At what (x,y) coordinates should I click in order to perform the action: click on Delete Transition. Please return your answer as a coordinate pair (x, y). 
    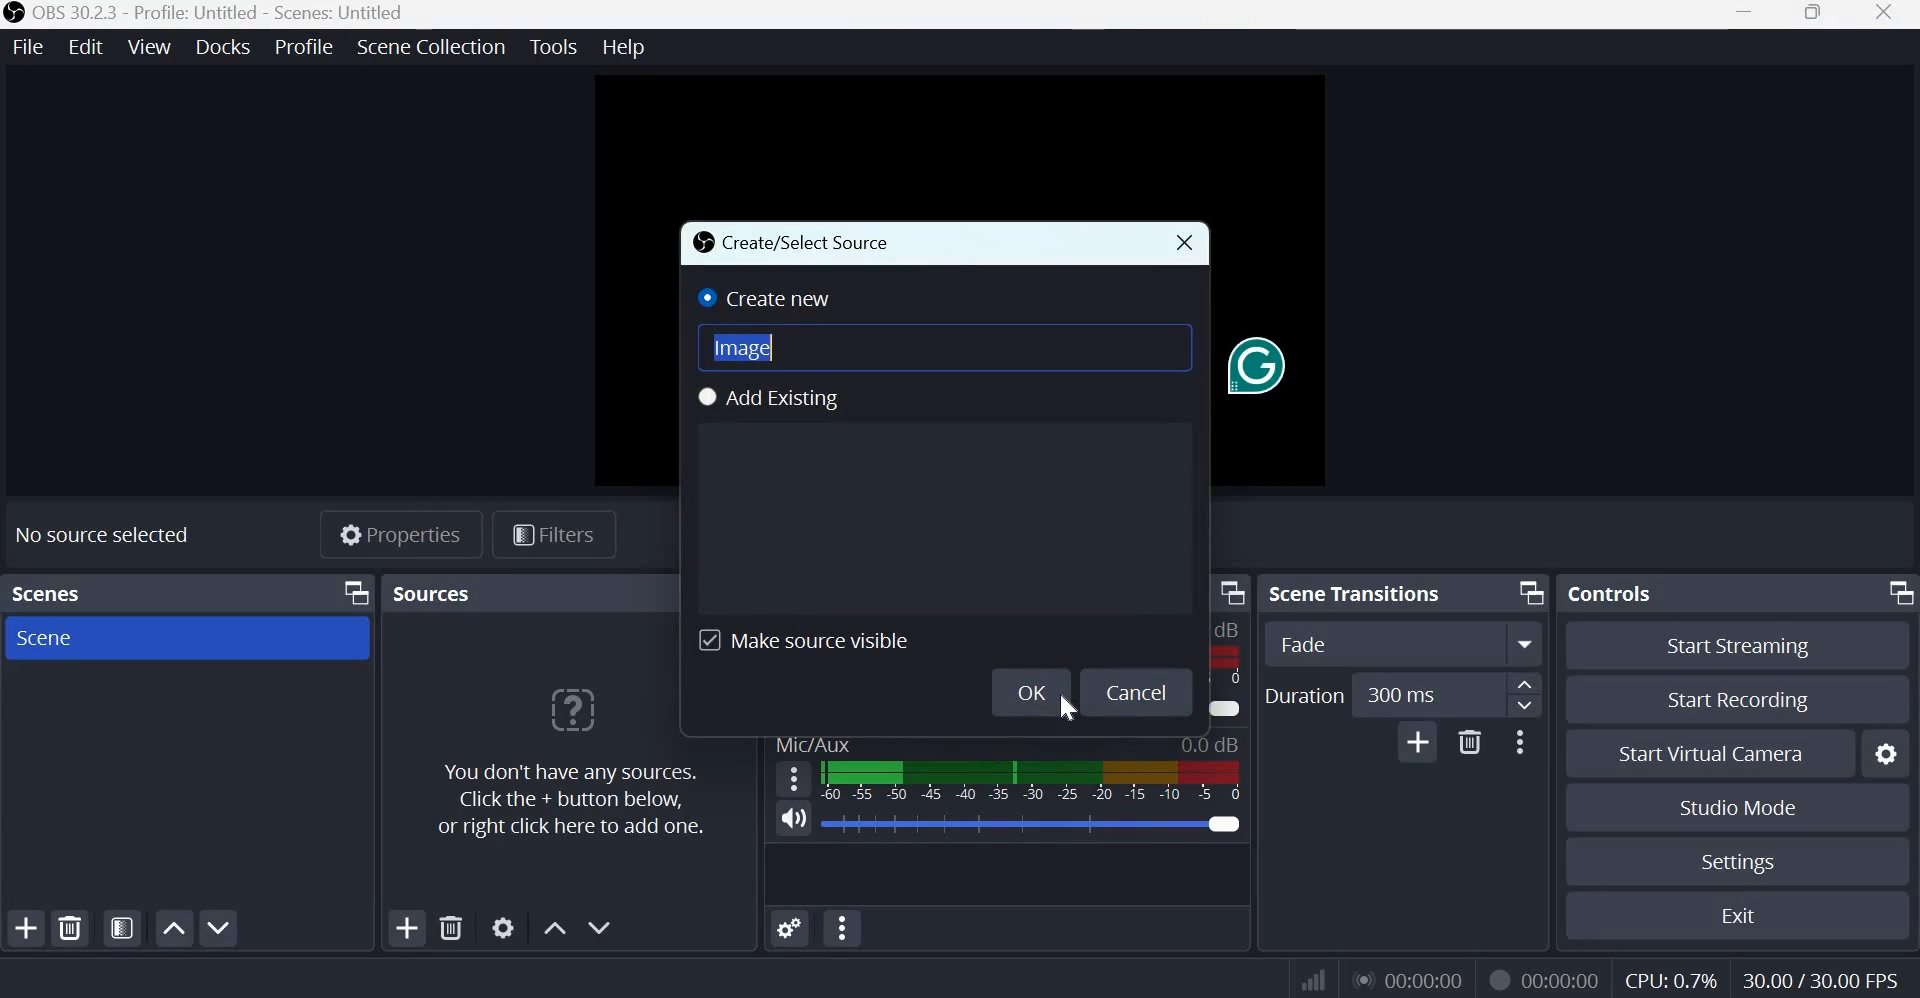
    Looking at the image, I should click on (1470, 742).